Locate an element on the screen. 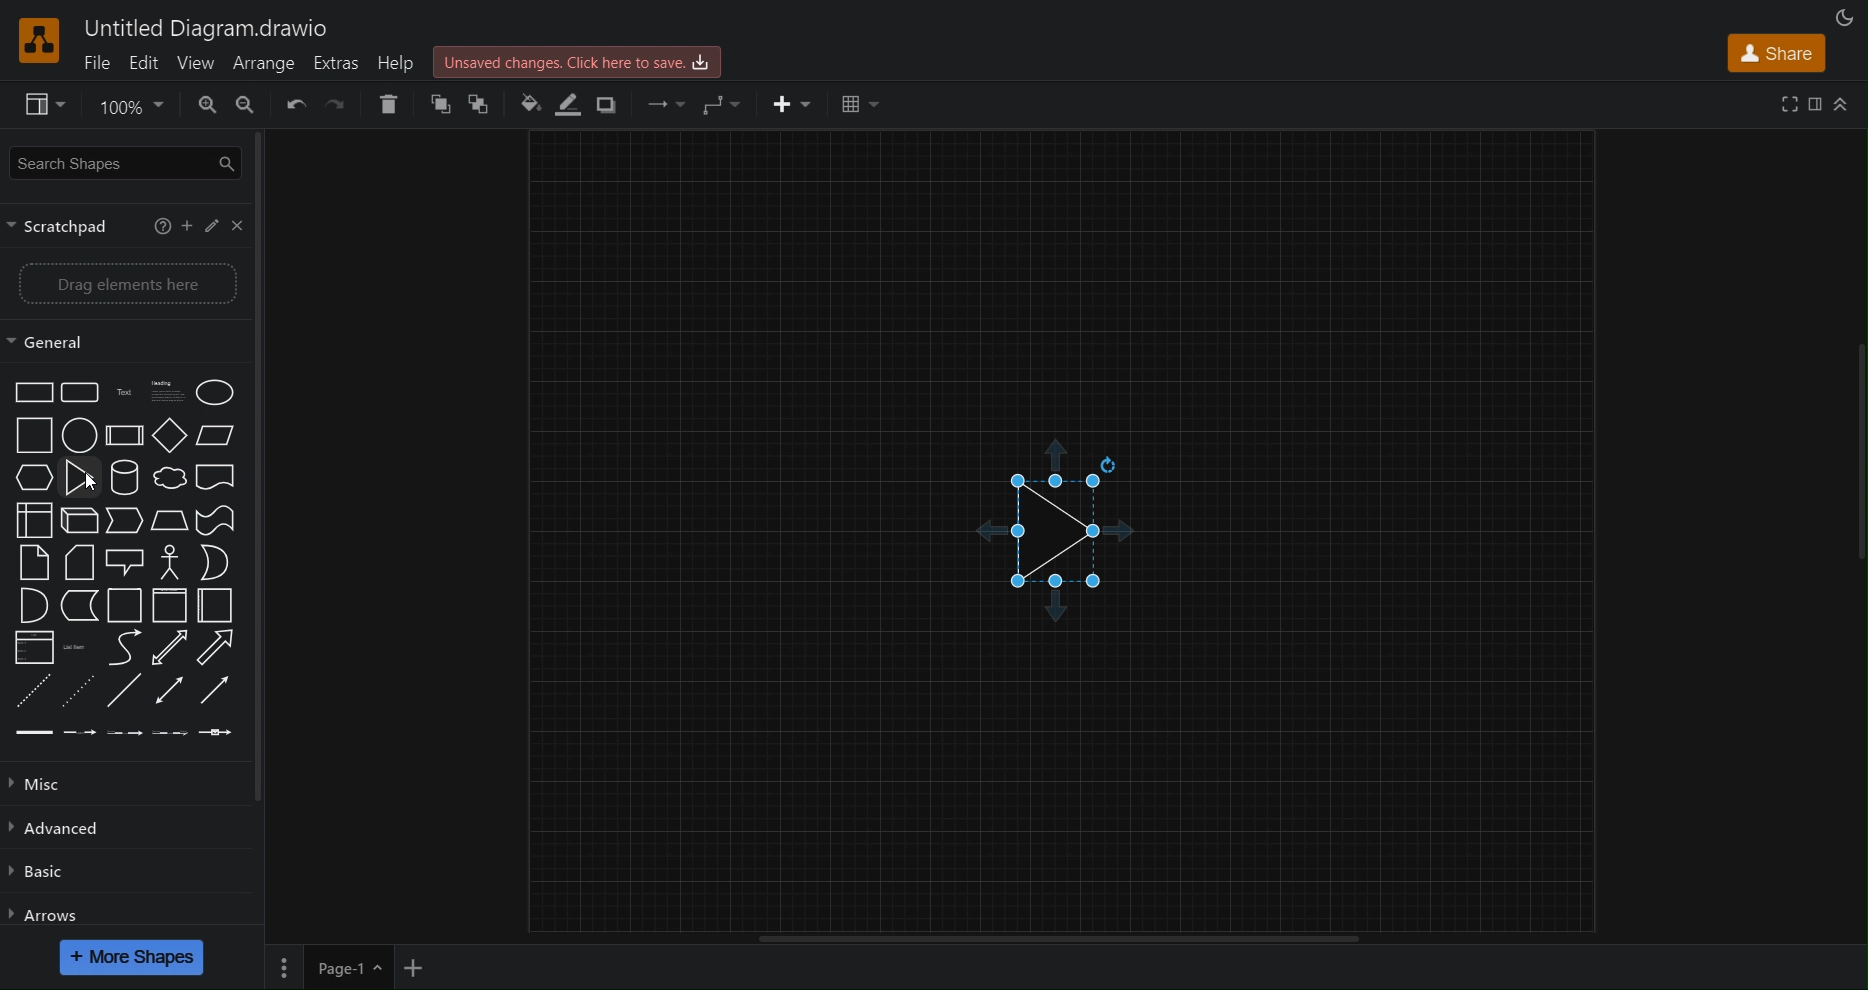 The image size is (1868, 990). Unsaved changes. Click here to save is located at coordinates (581, 59).